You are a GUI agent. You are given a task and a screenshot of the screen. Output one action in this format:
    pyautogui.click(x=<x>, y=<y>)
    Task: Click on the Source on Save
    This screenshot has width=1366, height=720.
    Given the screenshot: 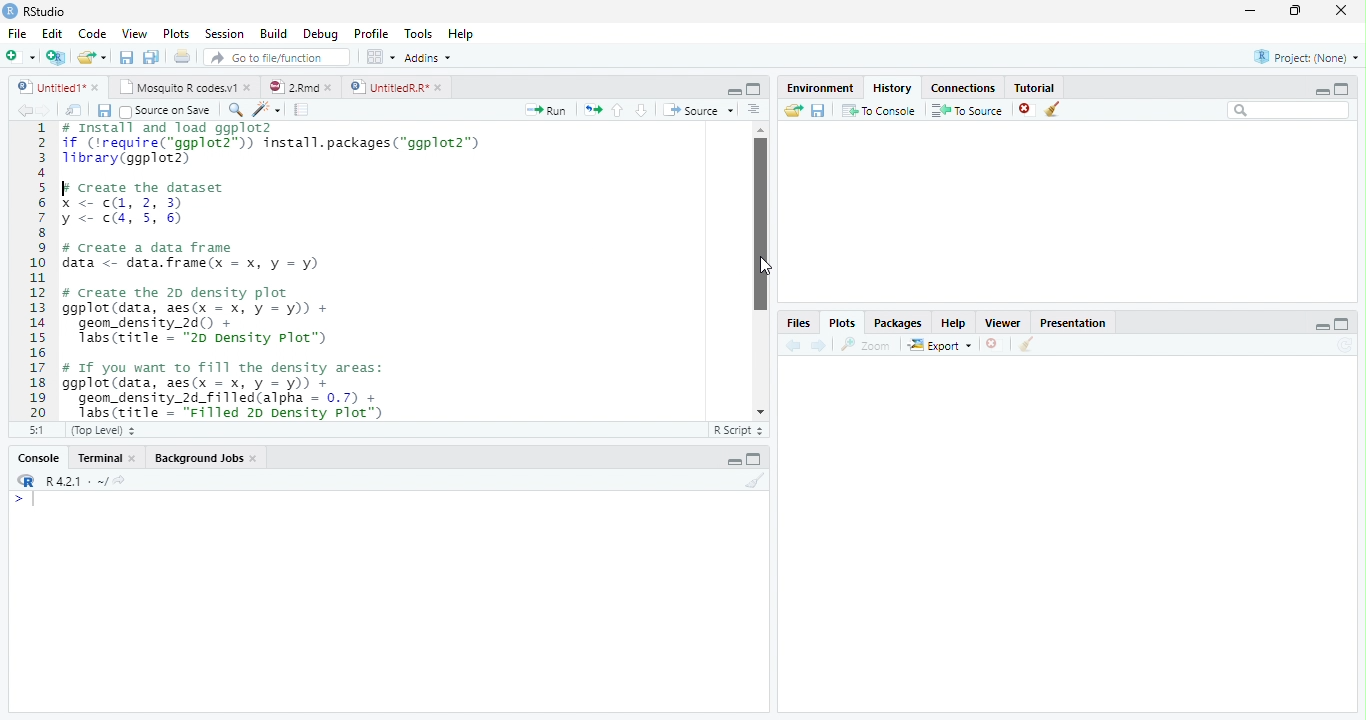 What is the action you would take?
    pyautogui.click(x=163, y=111)
    